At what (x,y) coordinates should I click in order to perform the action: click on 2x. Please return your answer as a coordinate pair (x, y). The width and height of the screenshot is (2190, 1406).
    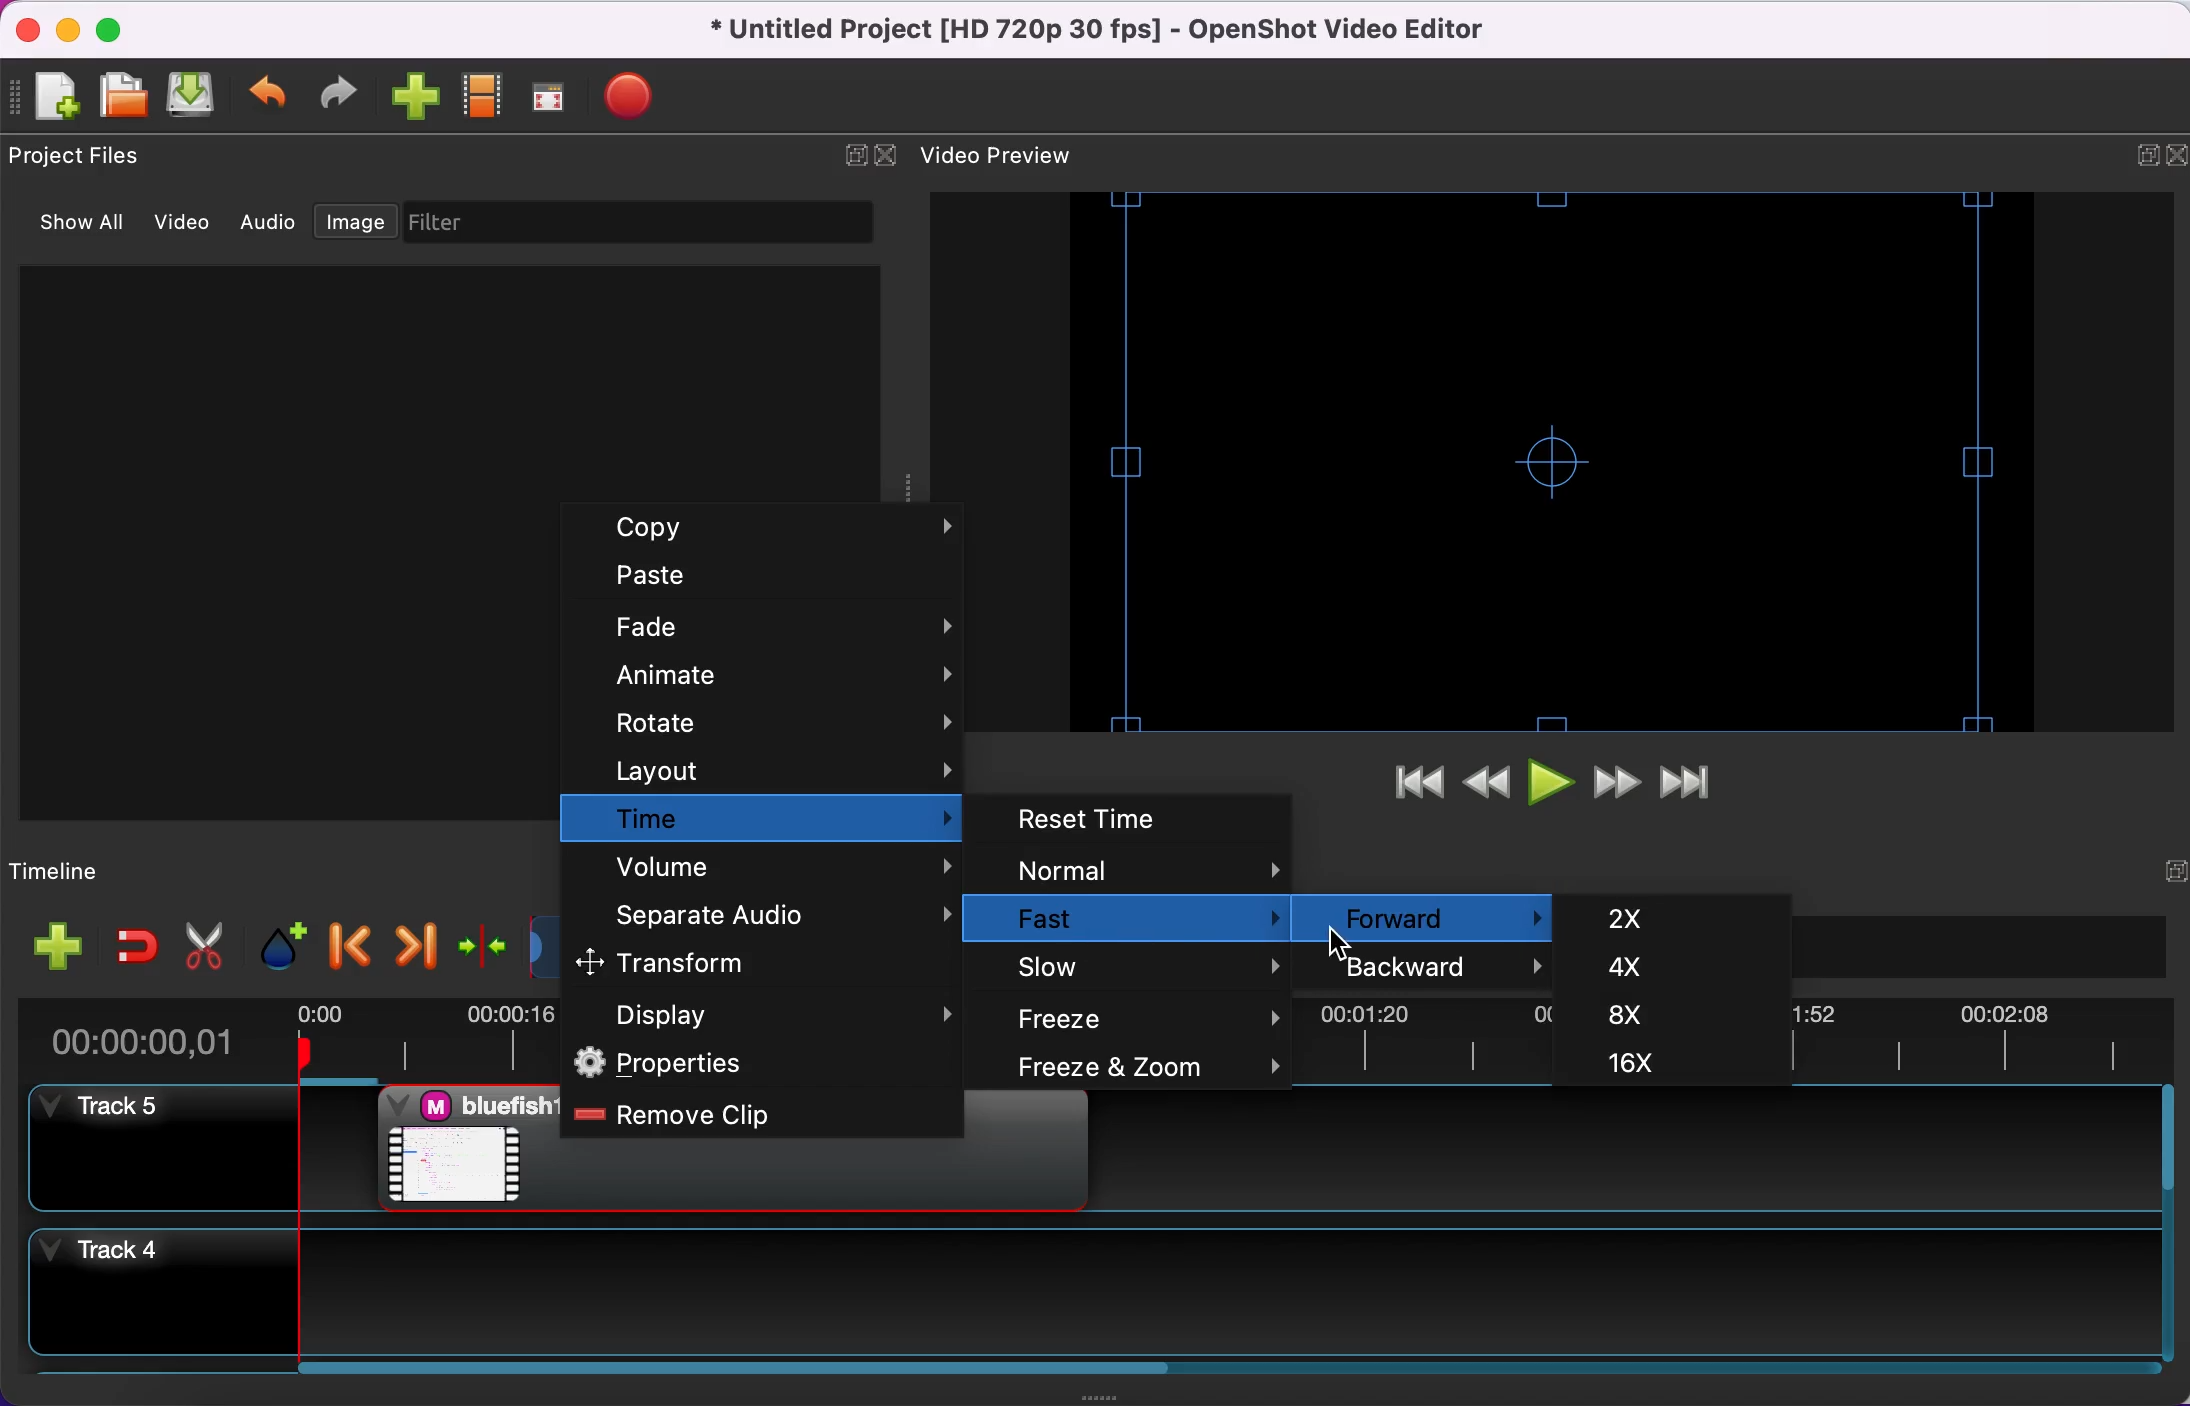
    Looking at the image, I should click on (1669, 919).